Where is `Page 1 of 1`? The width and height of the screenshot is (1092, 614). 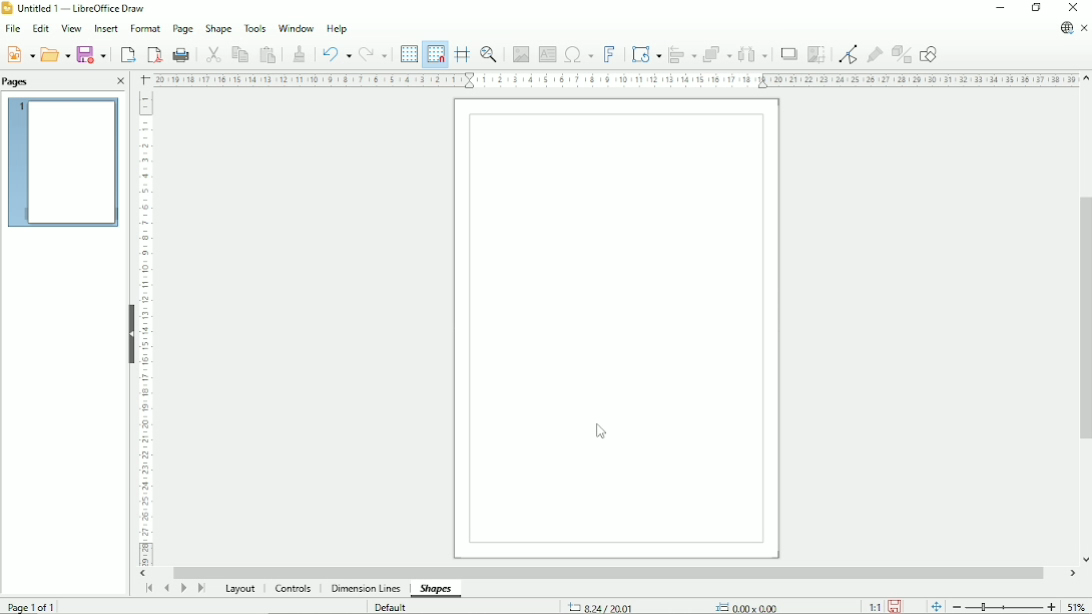
Page 1 of 1 is located at coordinates (33, 605).